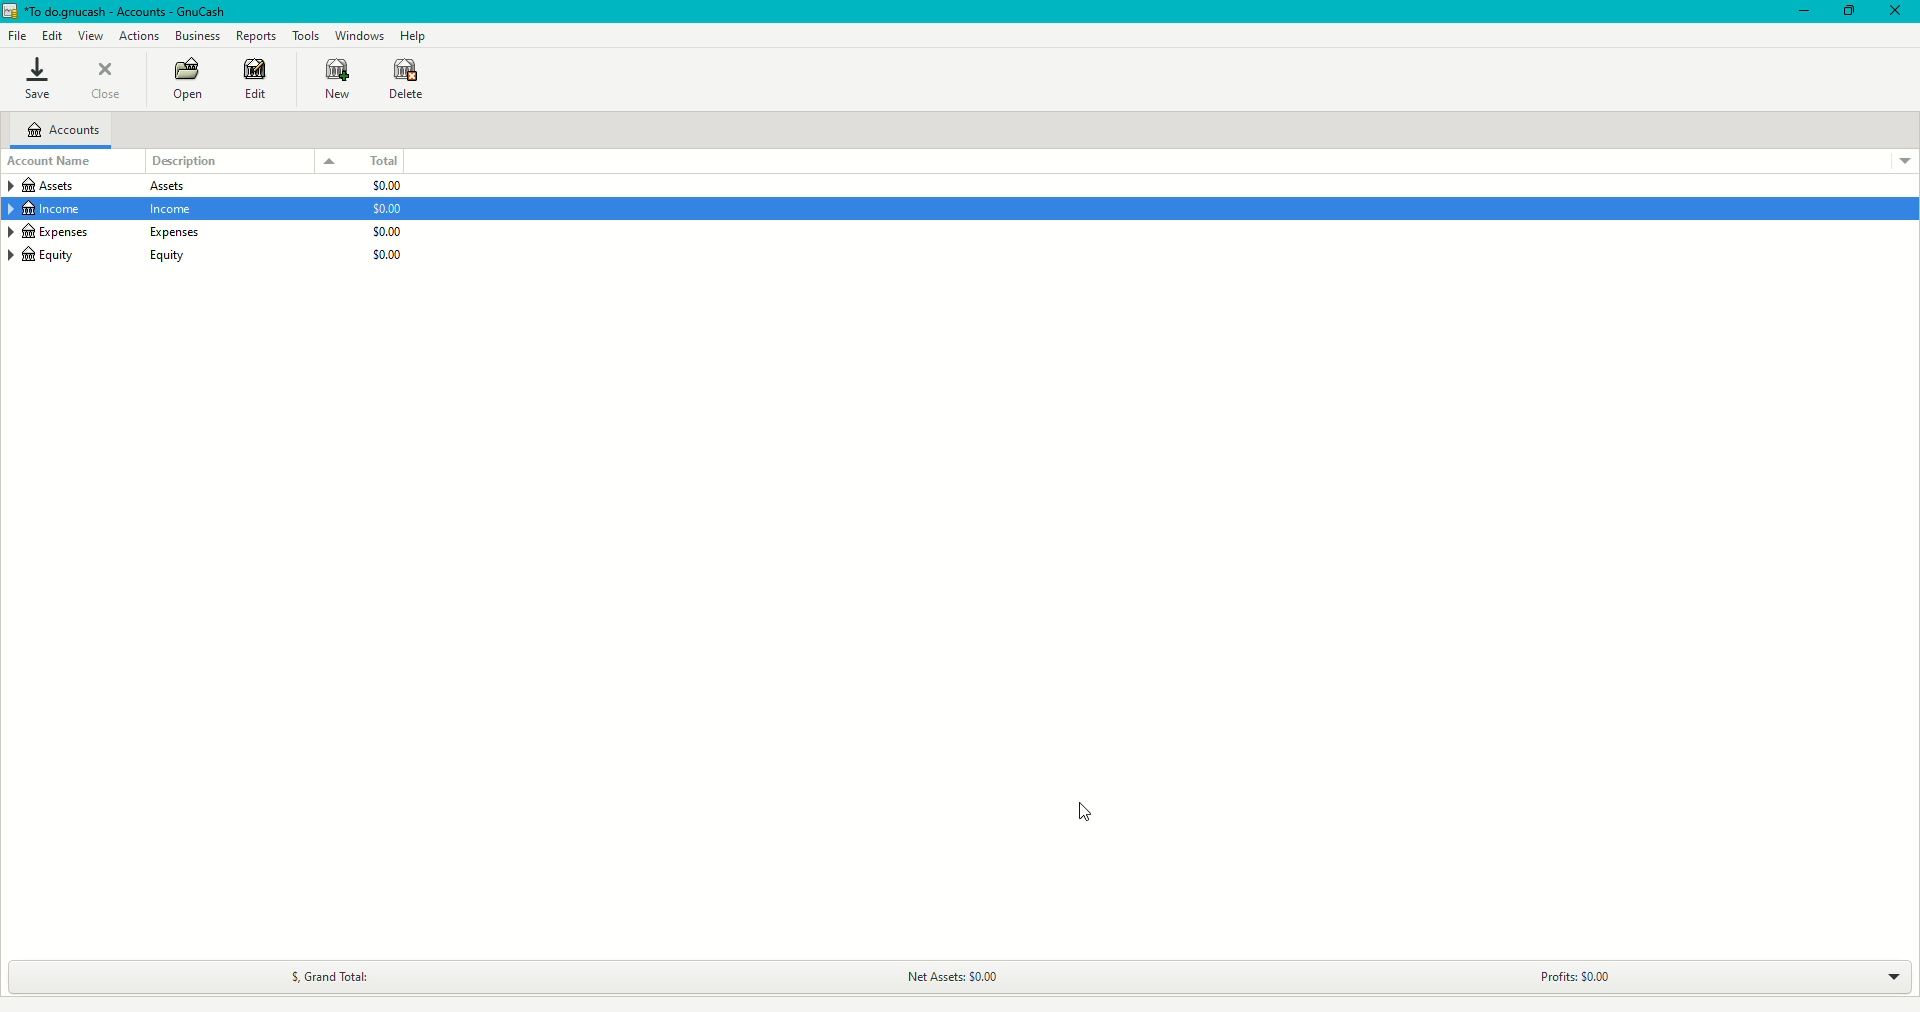 The height and width of the screenshot is (1012, 1920). Describe the element at coordinates (334, 81) in the screenshot. I see `New` at that location.